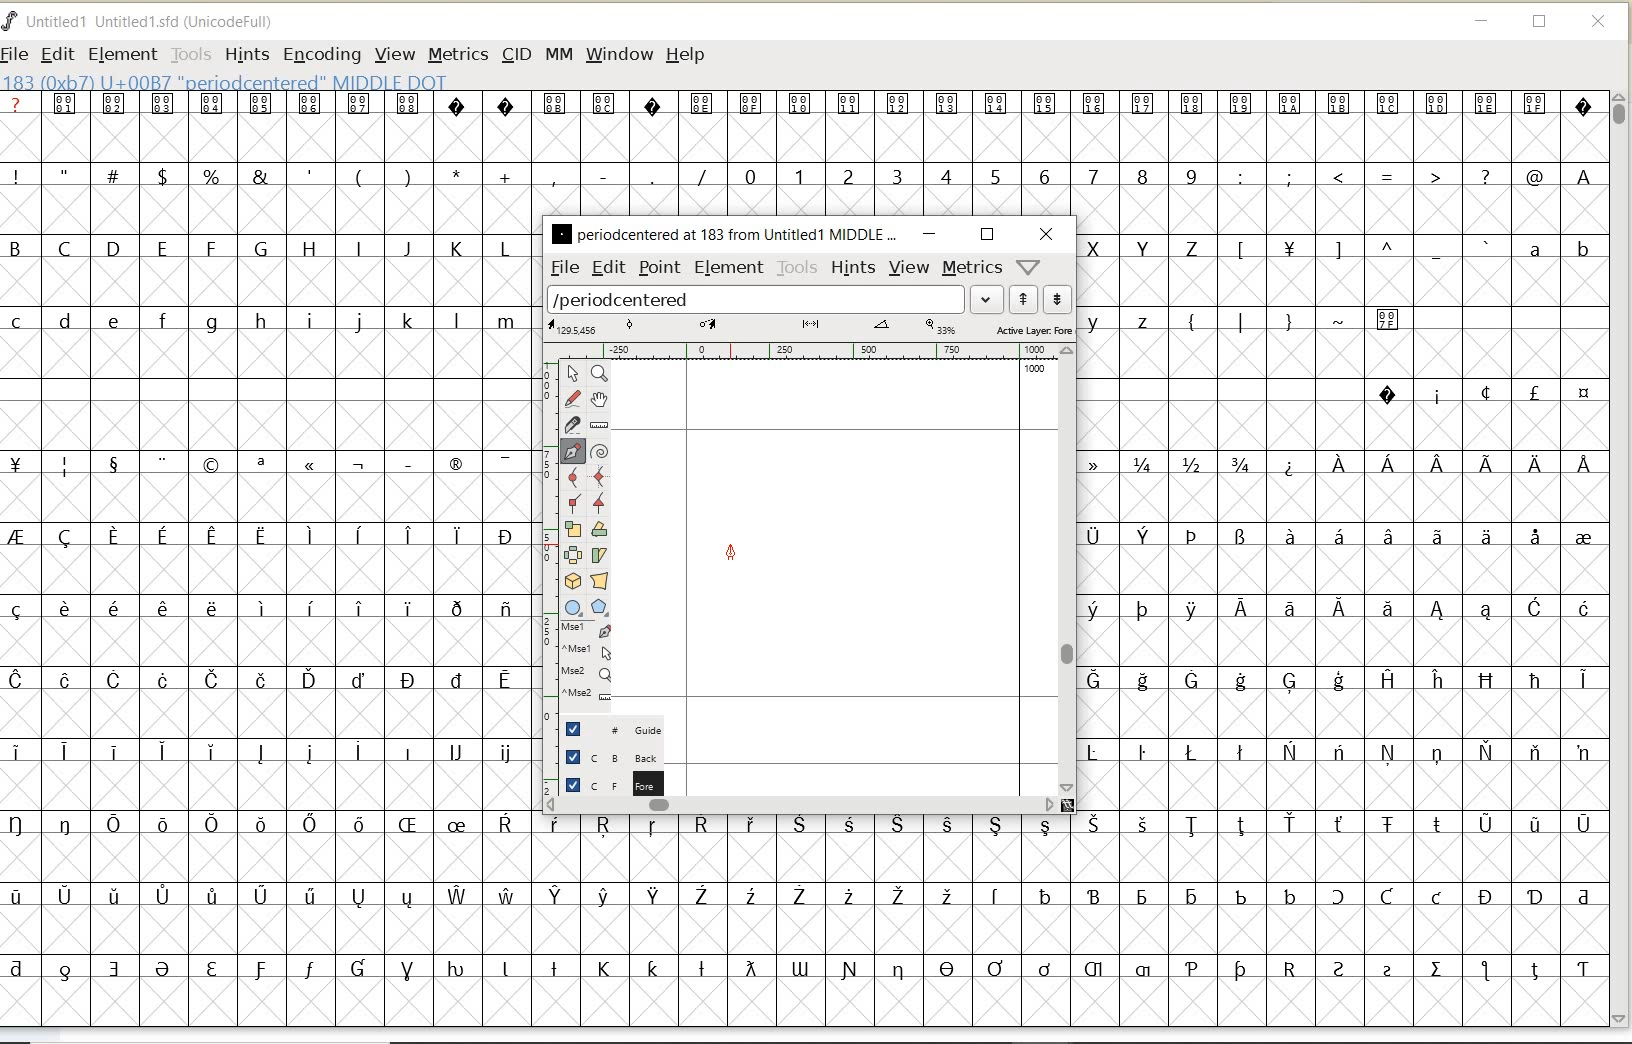 The image size is (1632, 1044). What do you see at coordinates (619, 54) in the screenshot?
I see `WINDOW` at bounding box center [619, 54].